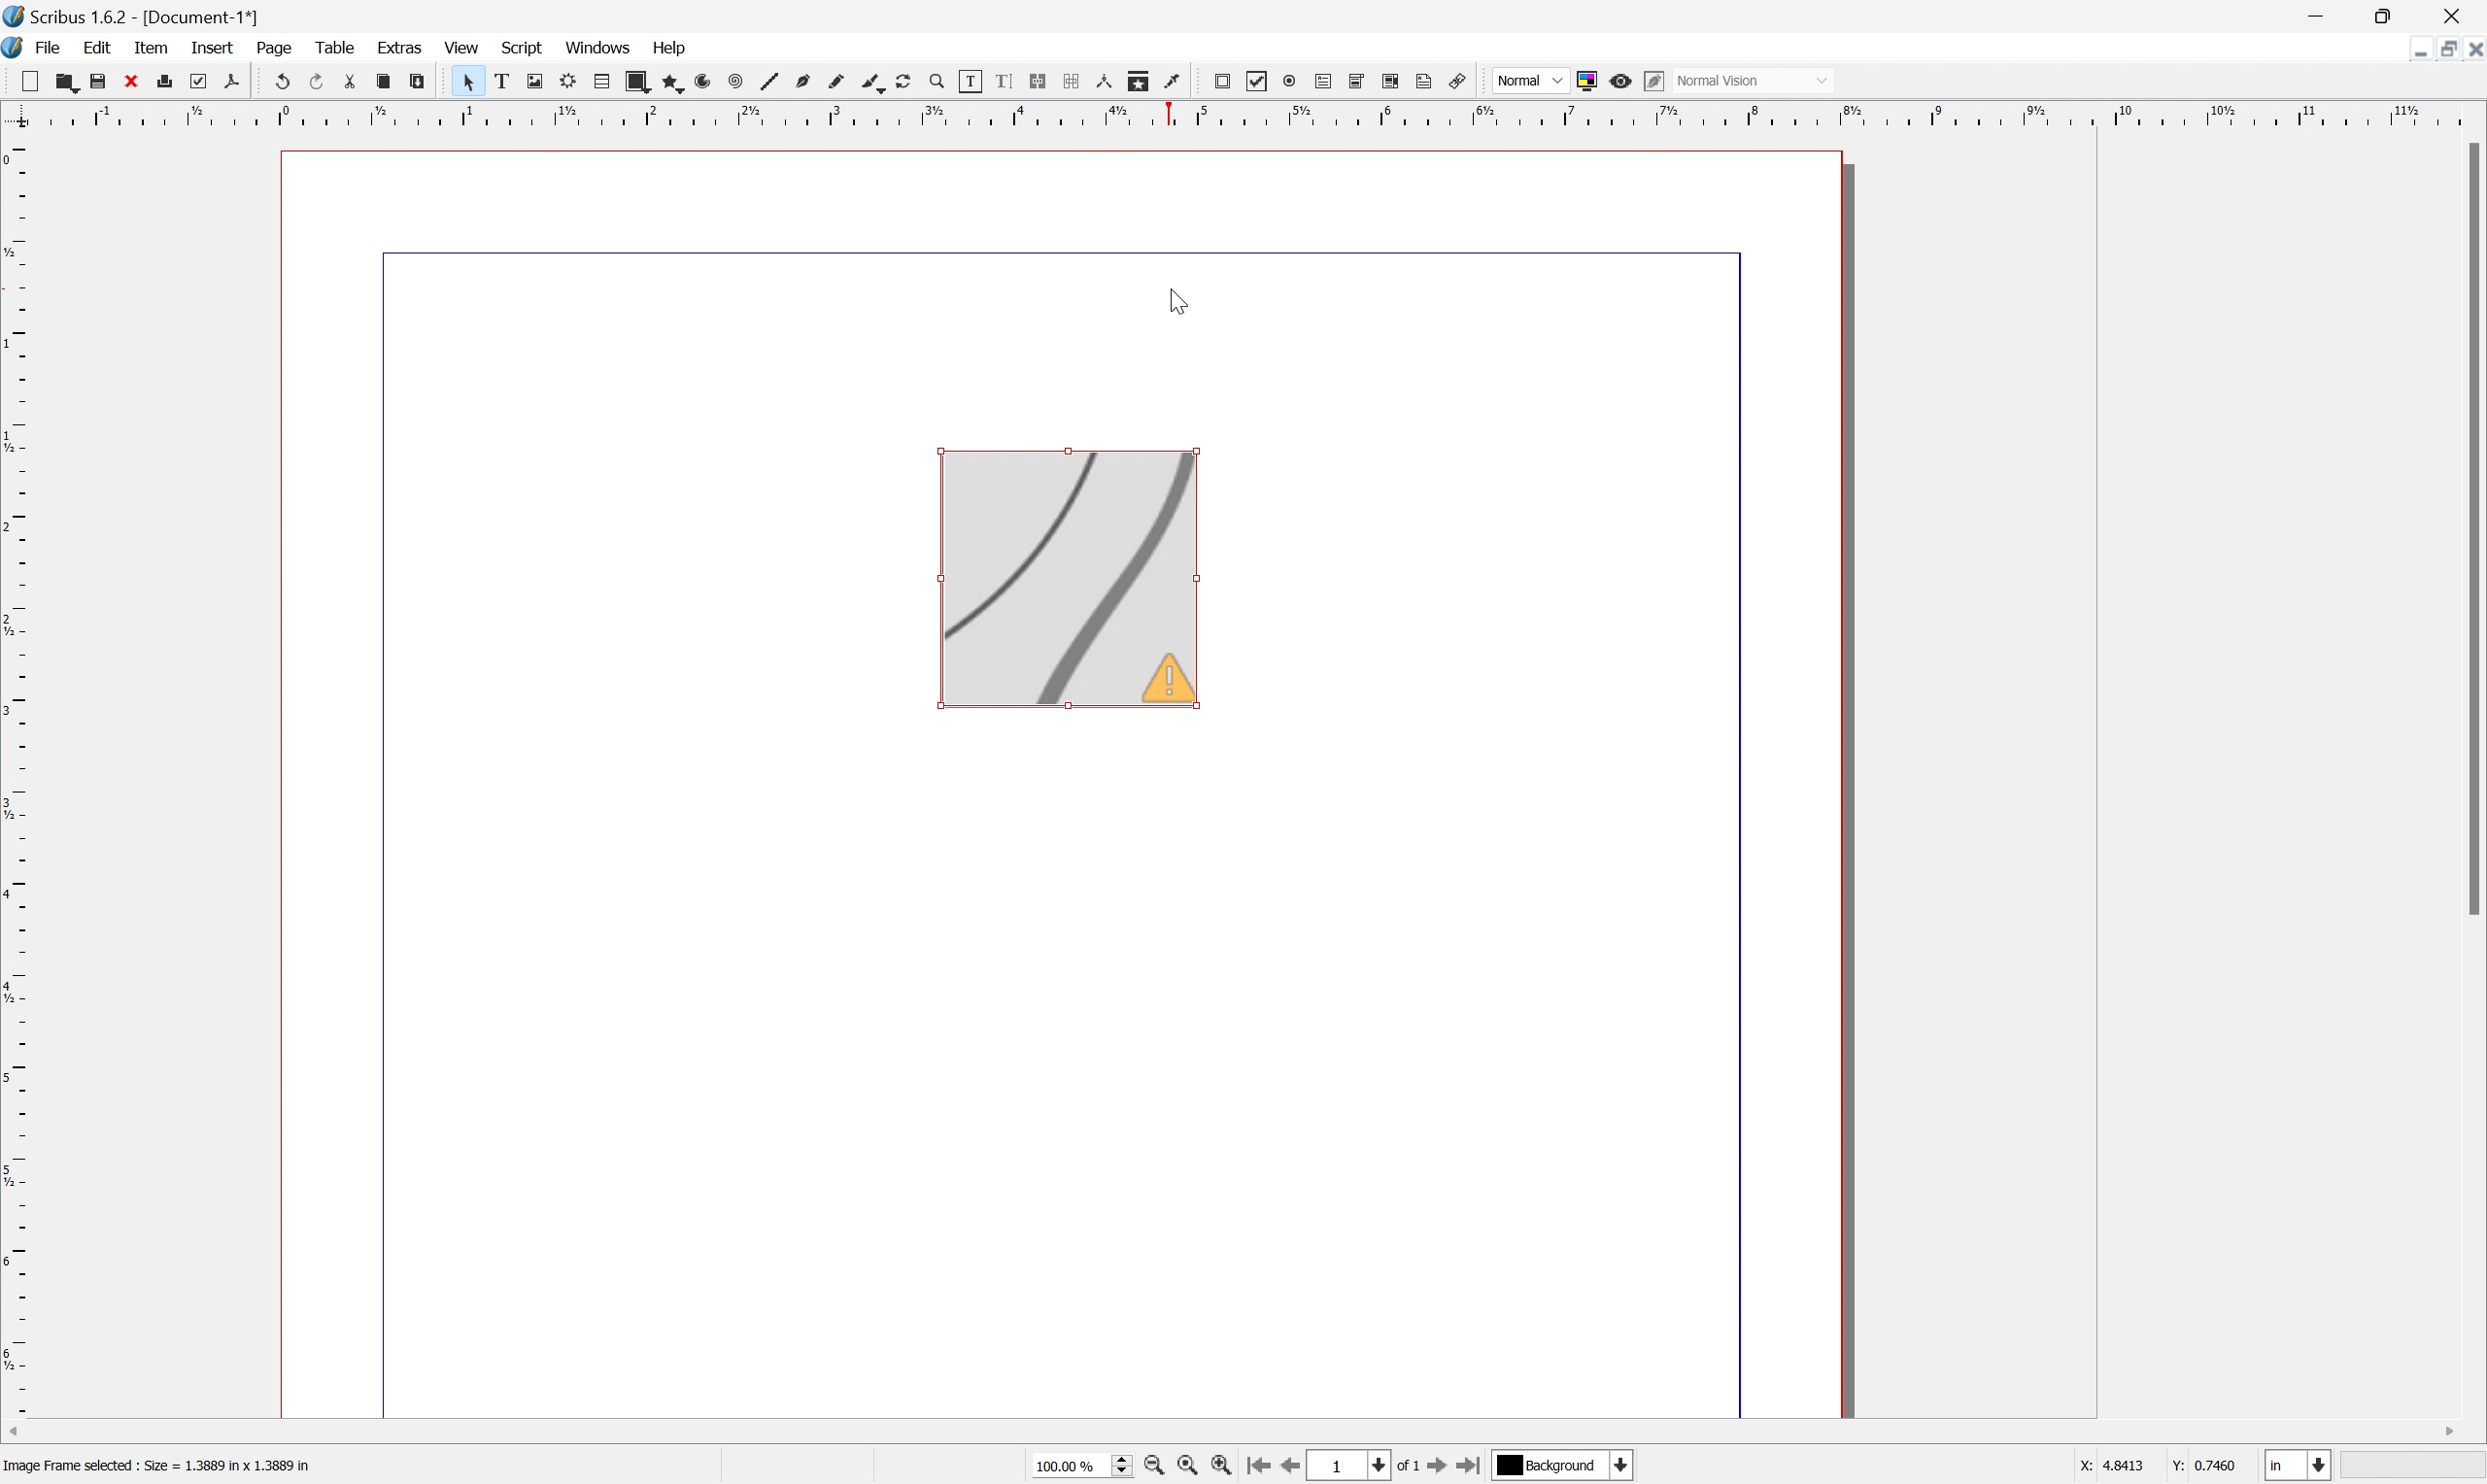 This screenshot has width=2487, height=1484. I want to click on Save, so click(104, 80).